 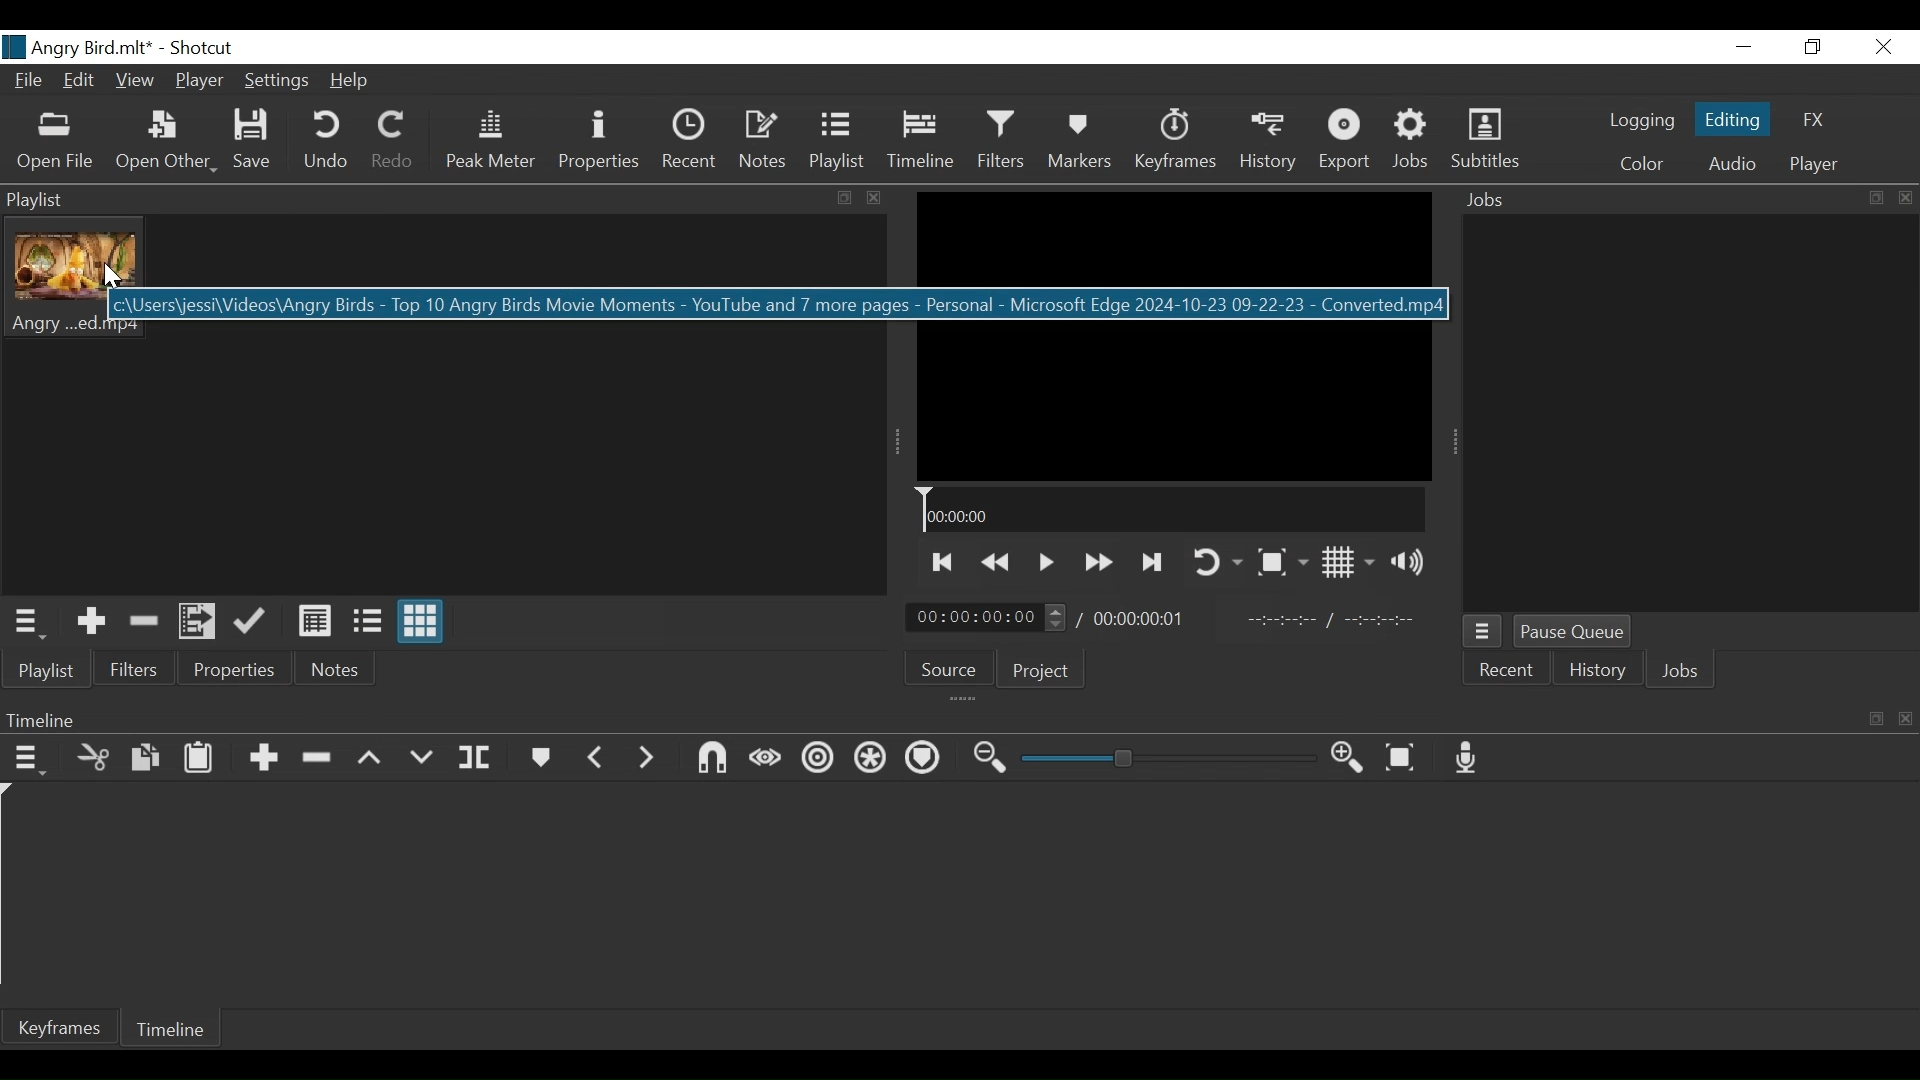 I want to click on Shotcut, so click(x=209, y=48).